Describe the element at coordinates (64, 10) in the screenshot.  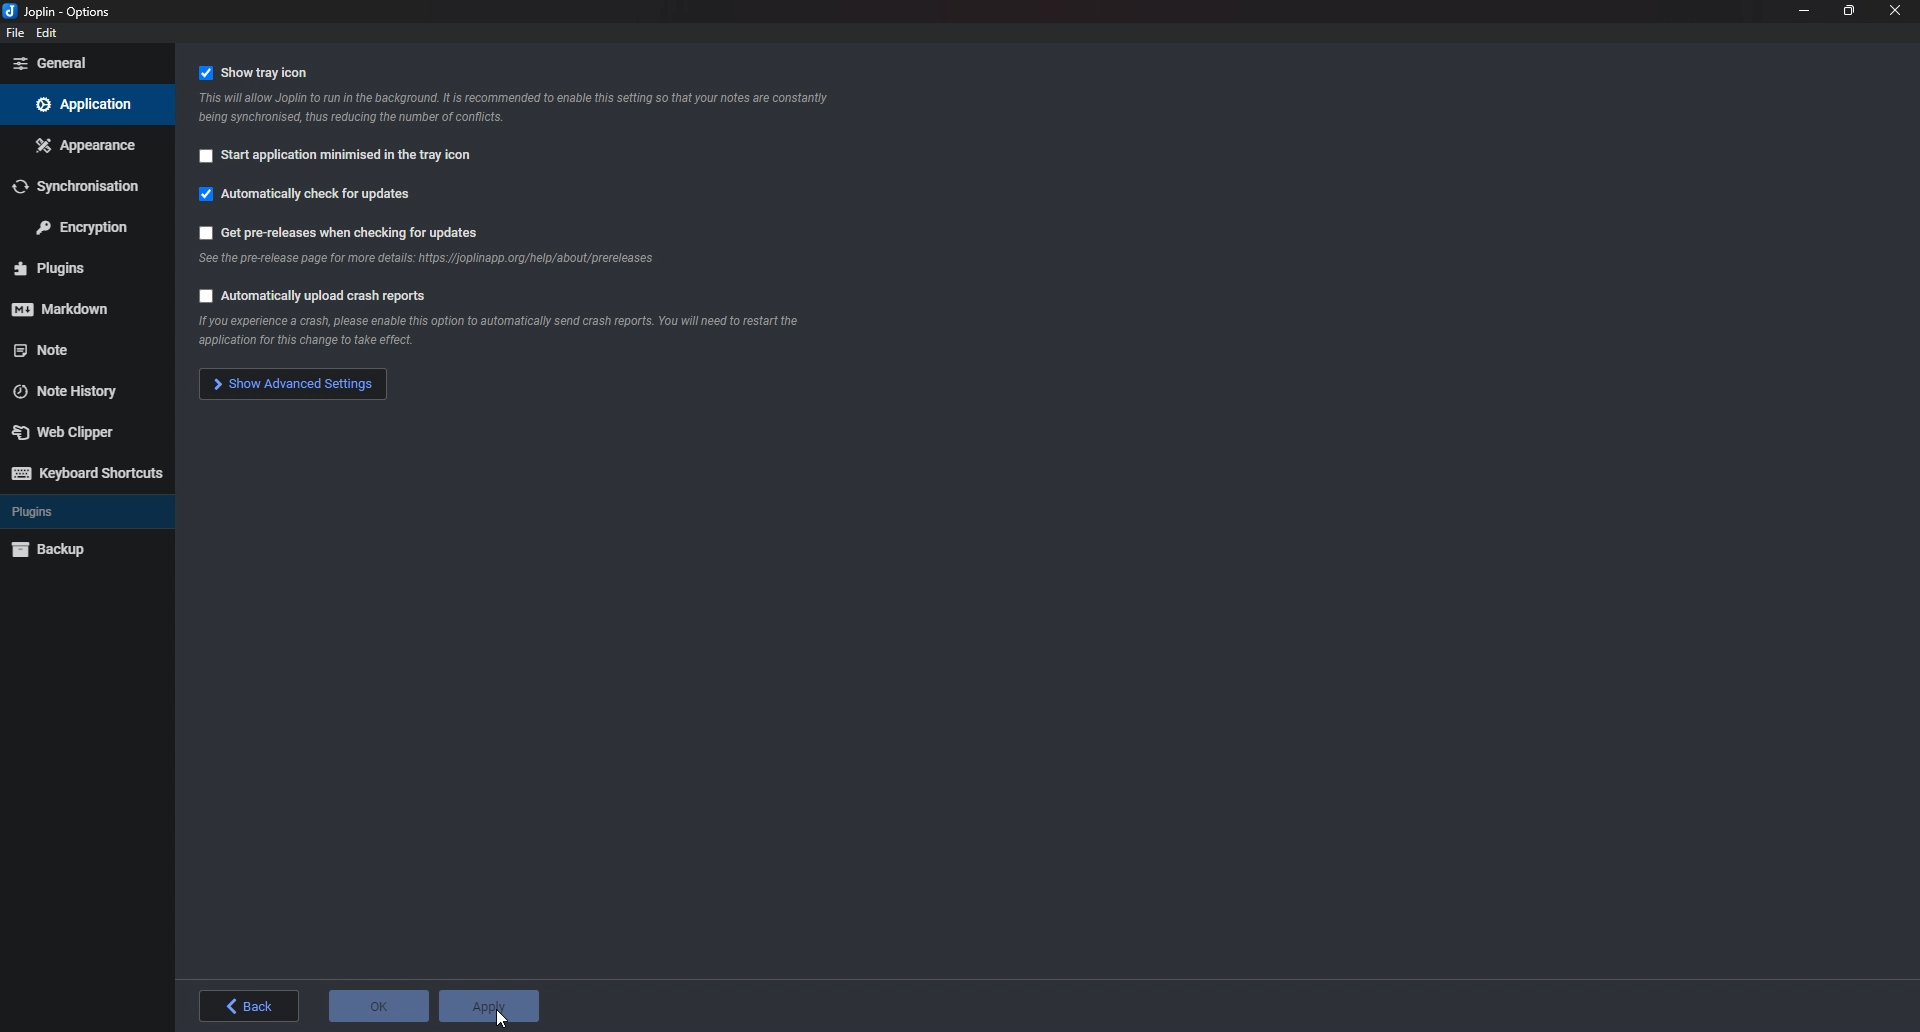
I see `joplin` at that location.